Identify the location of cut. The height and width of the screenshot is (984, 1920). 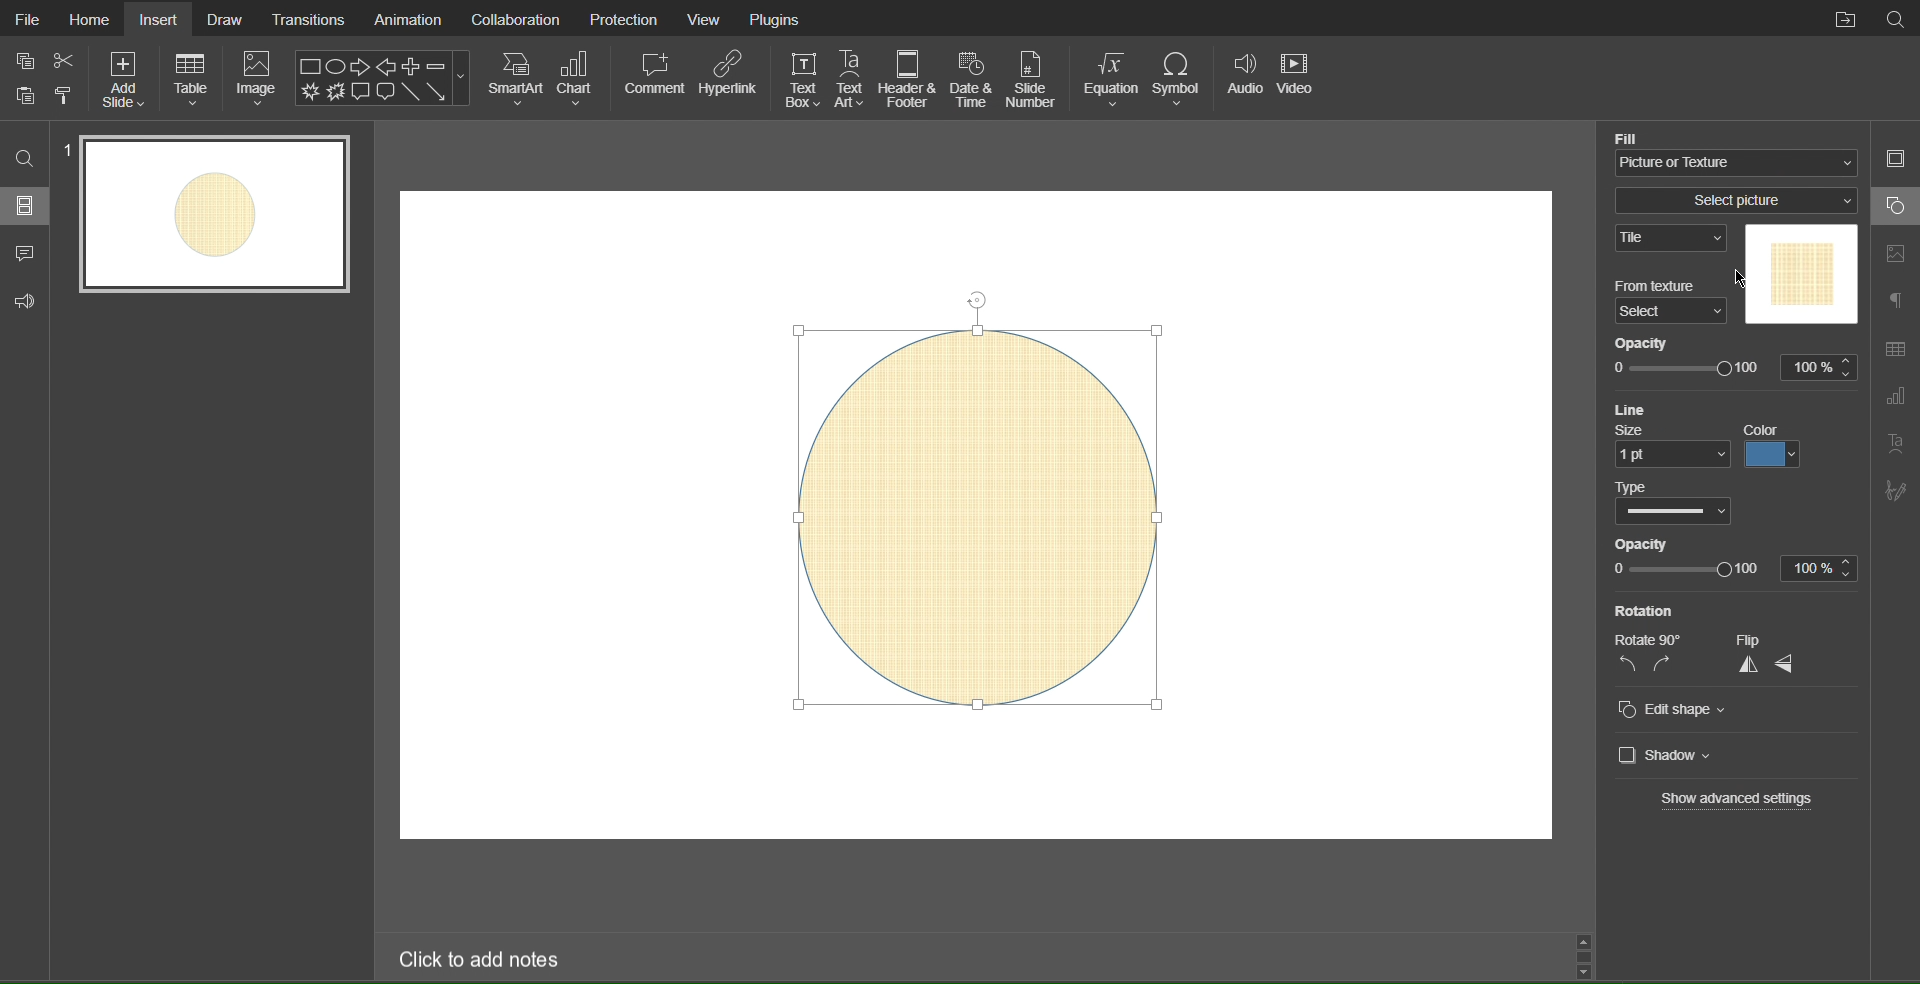
(60, 60).